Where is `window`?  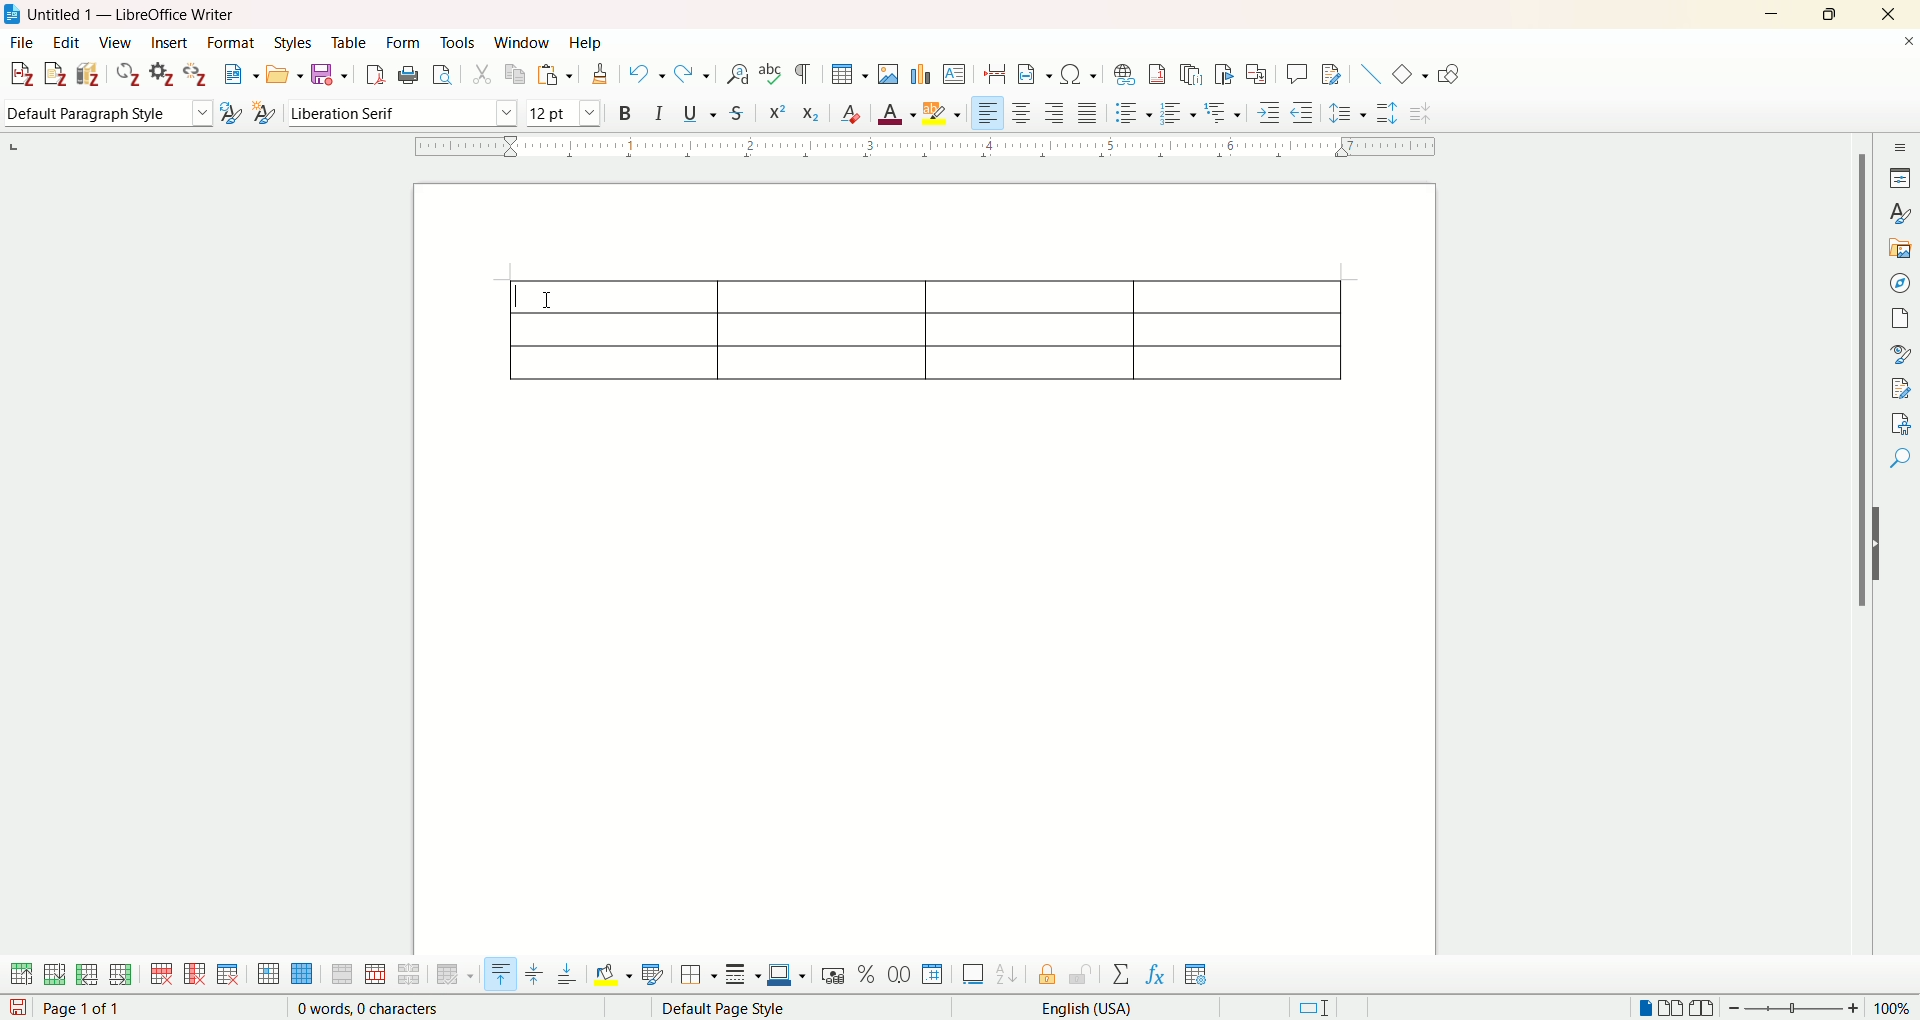
window is located at coordinates (522, 44).